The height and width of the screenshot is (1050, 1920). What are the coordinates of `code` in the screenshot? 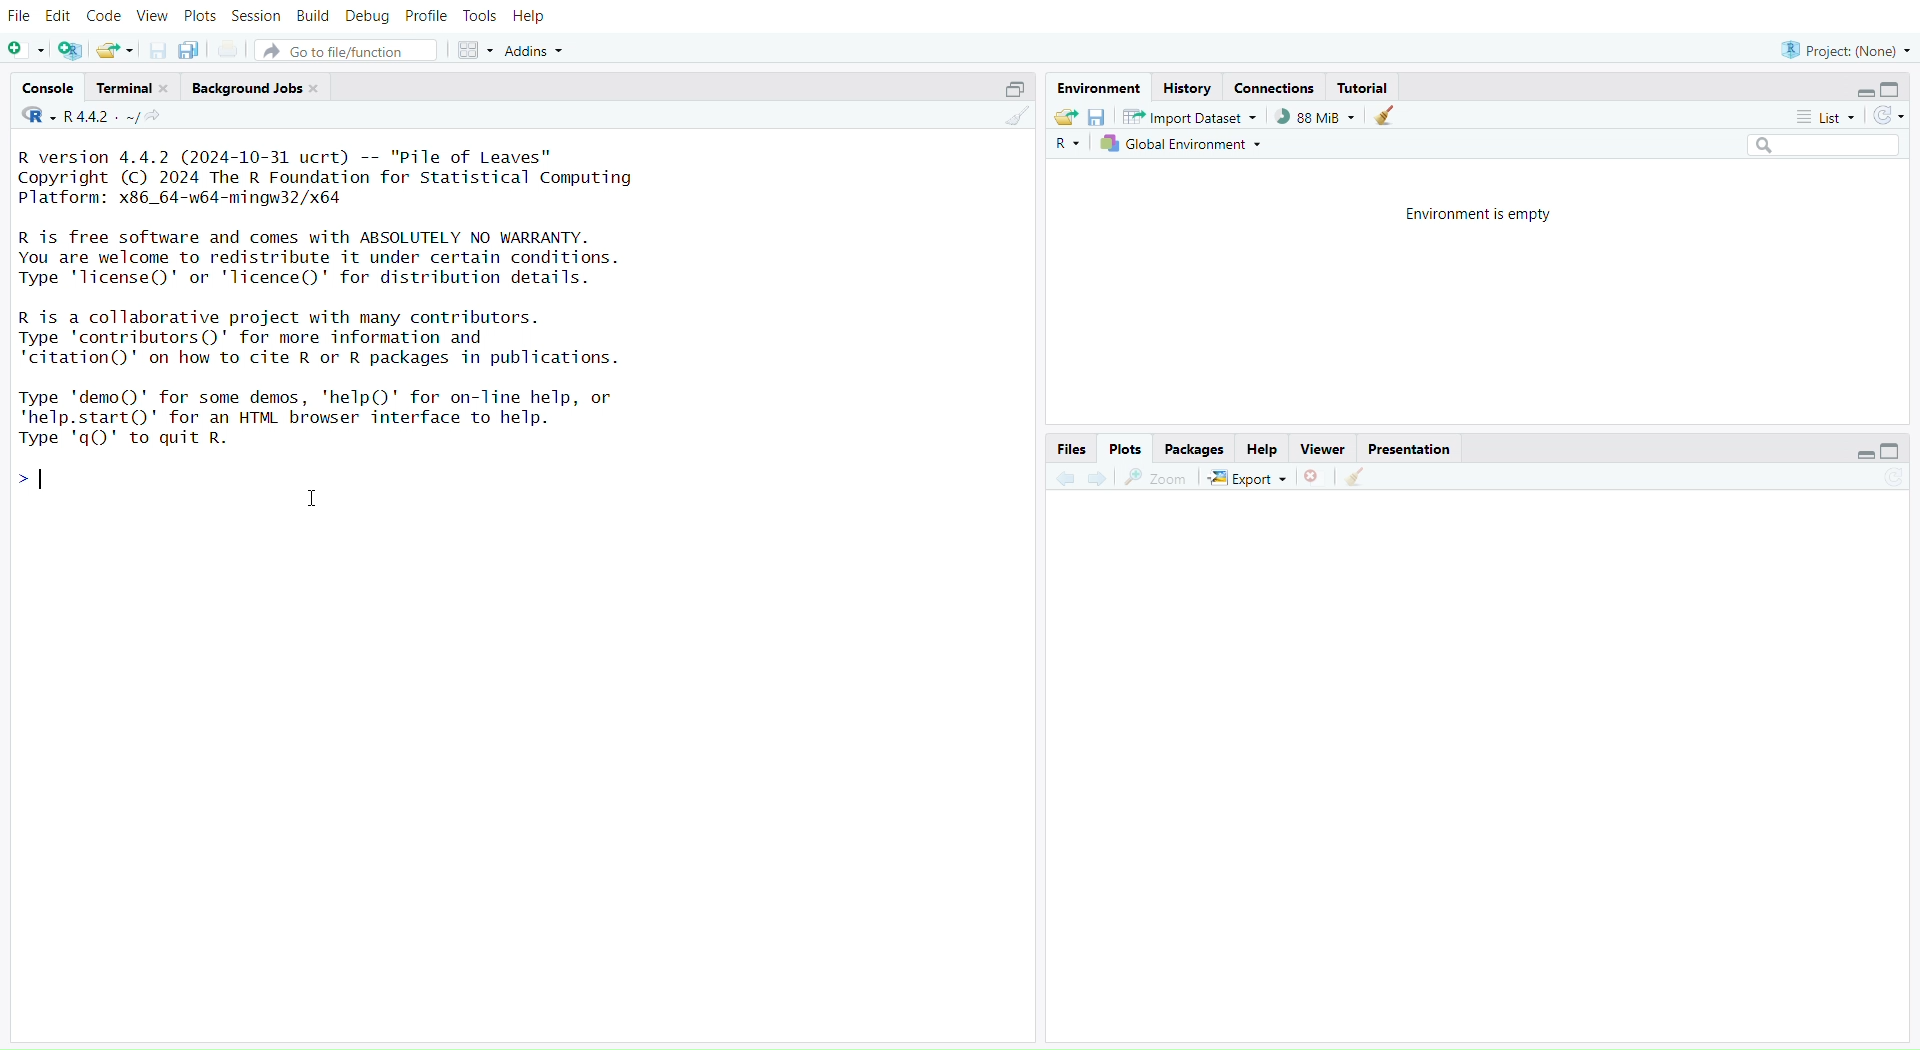 It's located at (105, 19).